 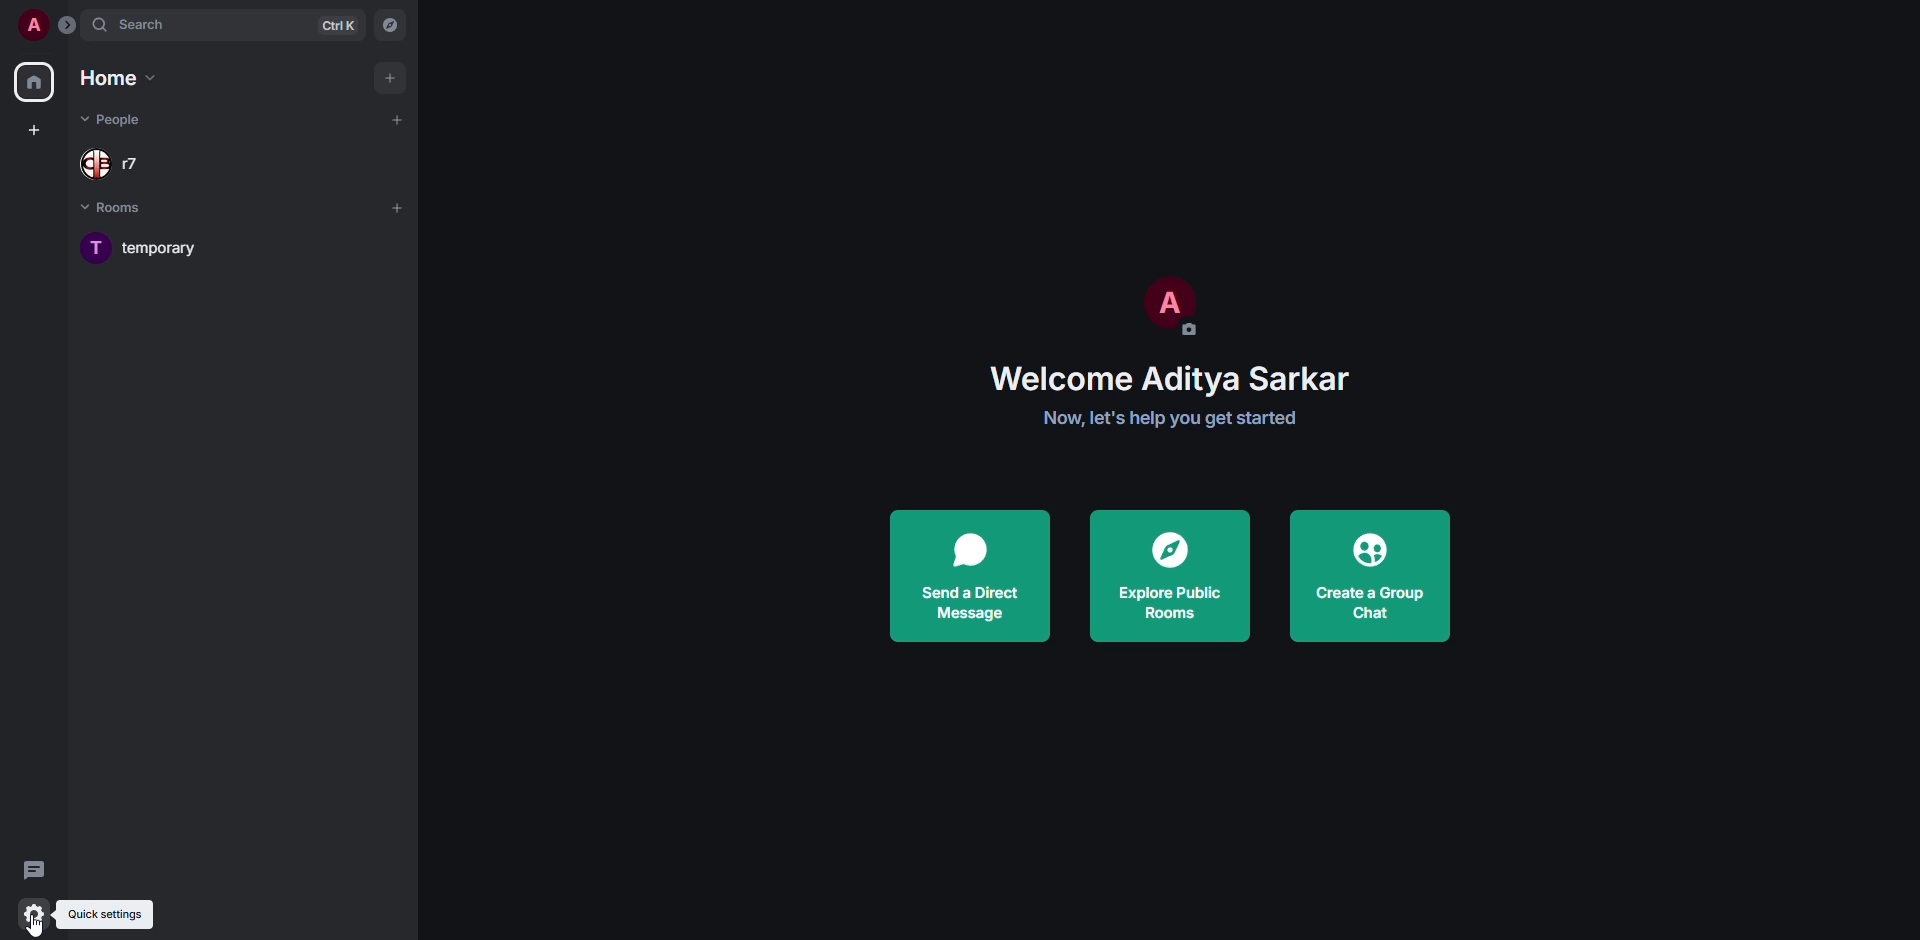 What do you see at coordinates (116, 120) in the screenshot?
I see `people` at bounding box center [116, 120].